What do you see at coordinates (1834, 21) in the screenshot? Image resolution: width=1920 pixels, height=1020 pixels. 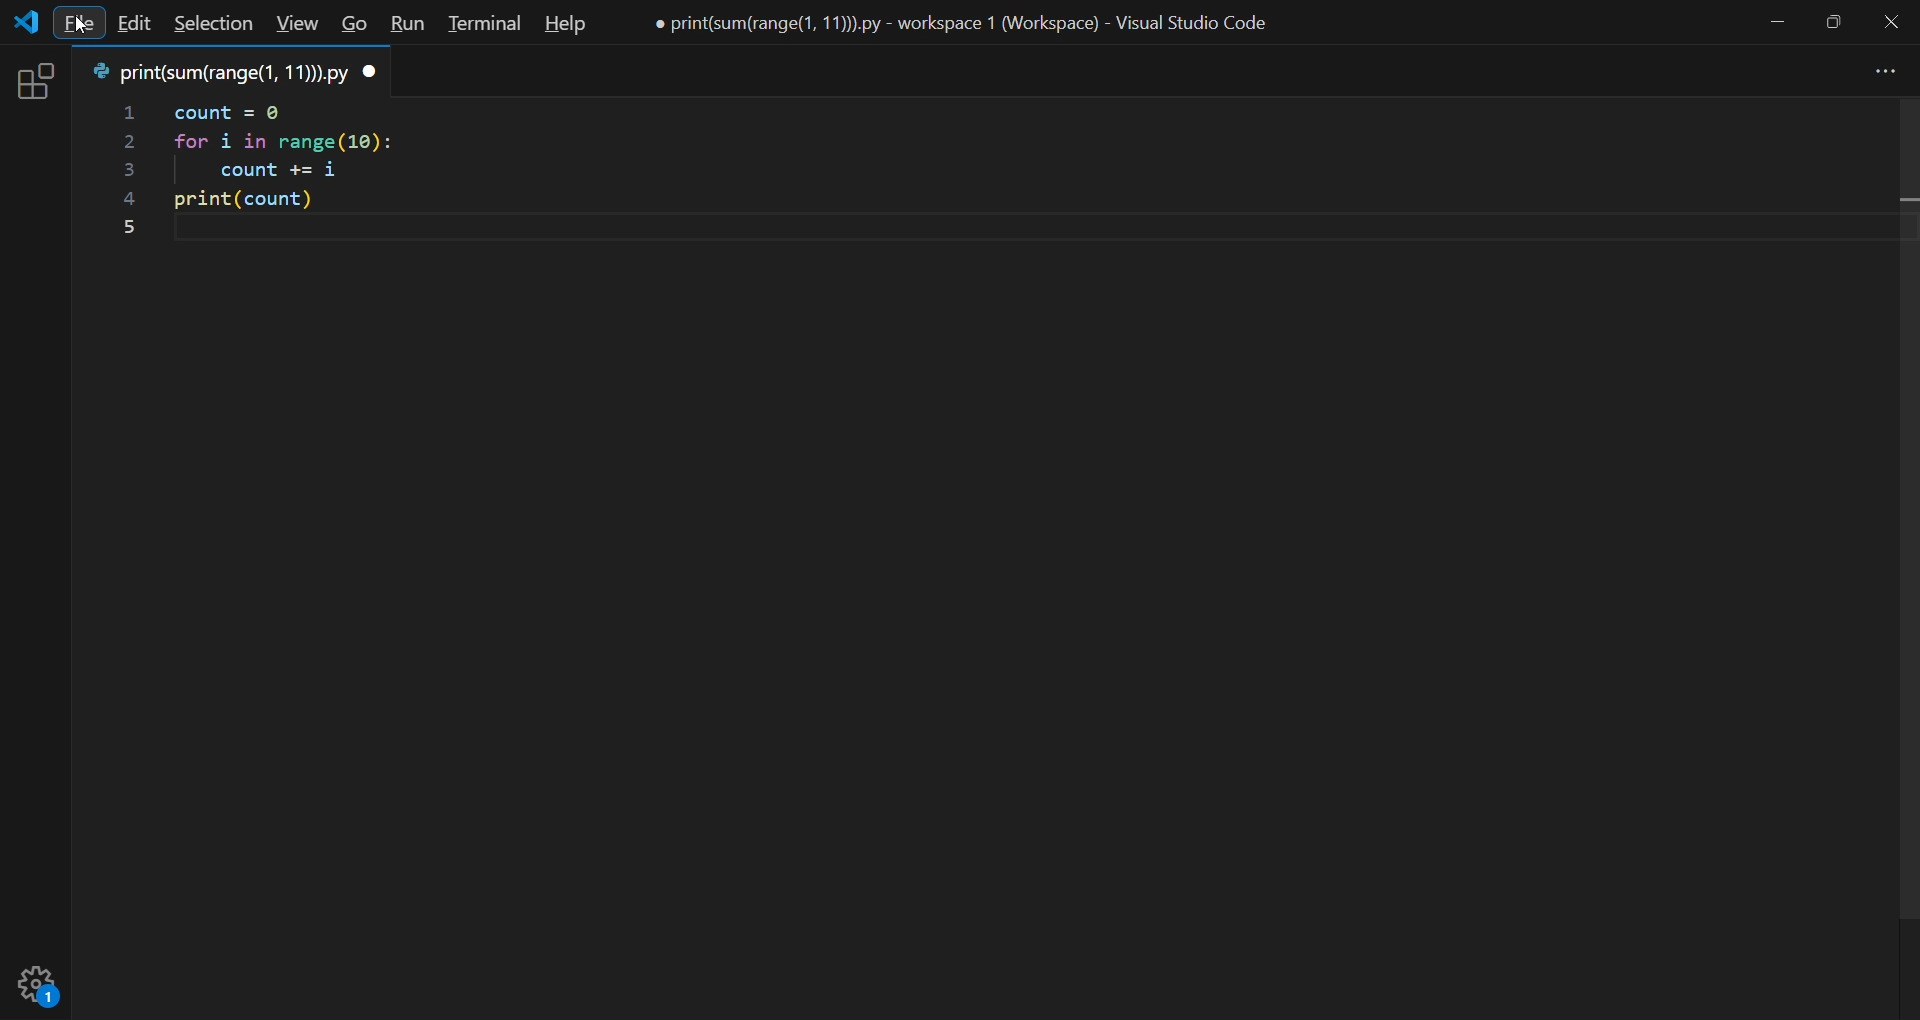 I see `maximize` at bounding box center [1834, 21].